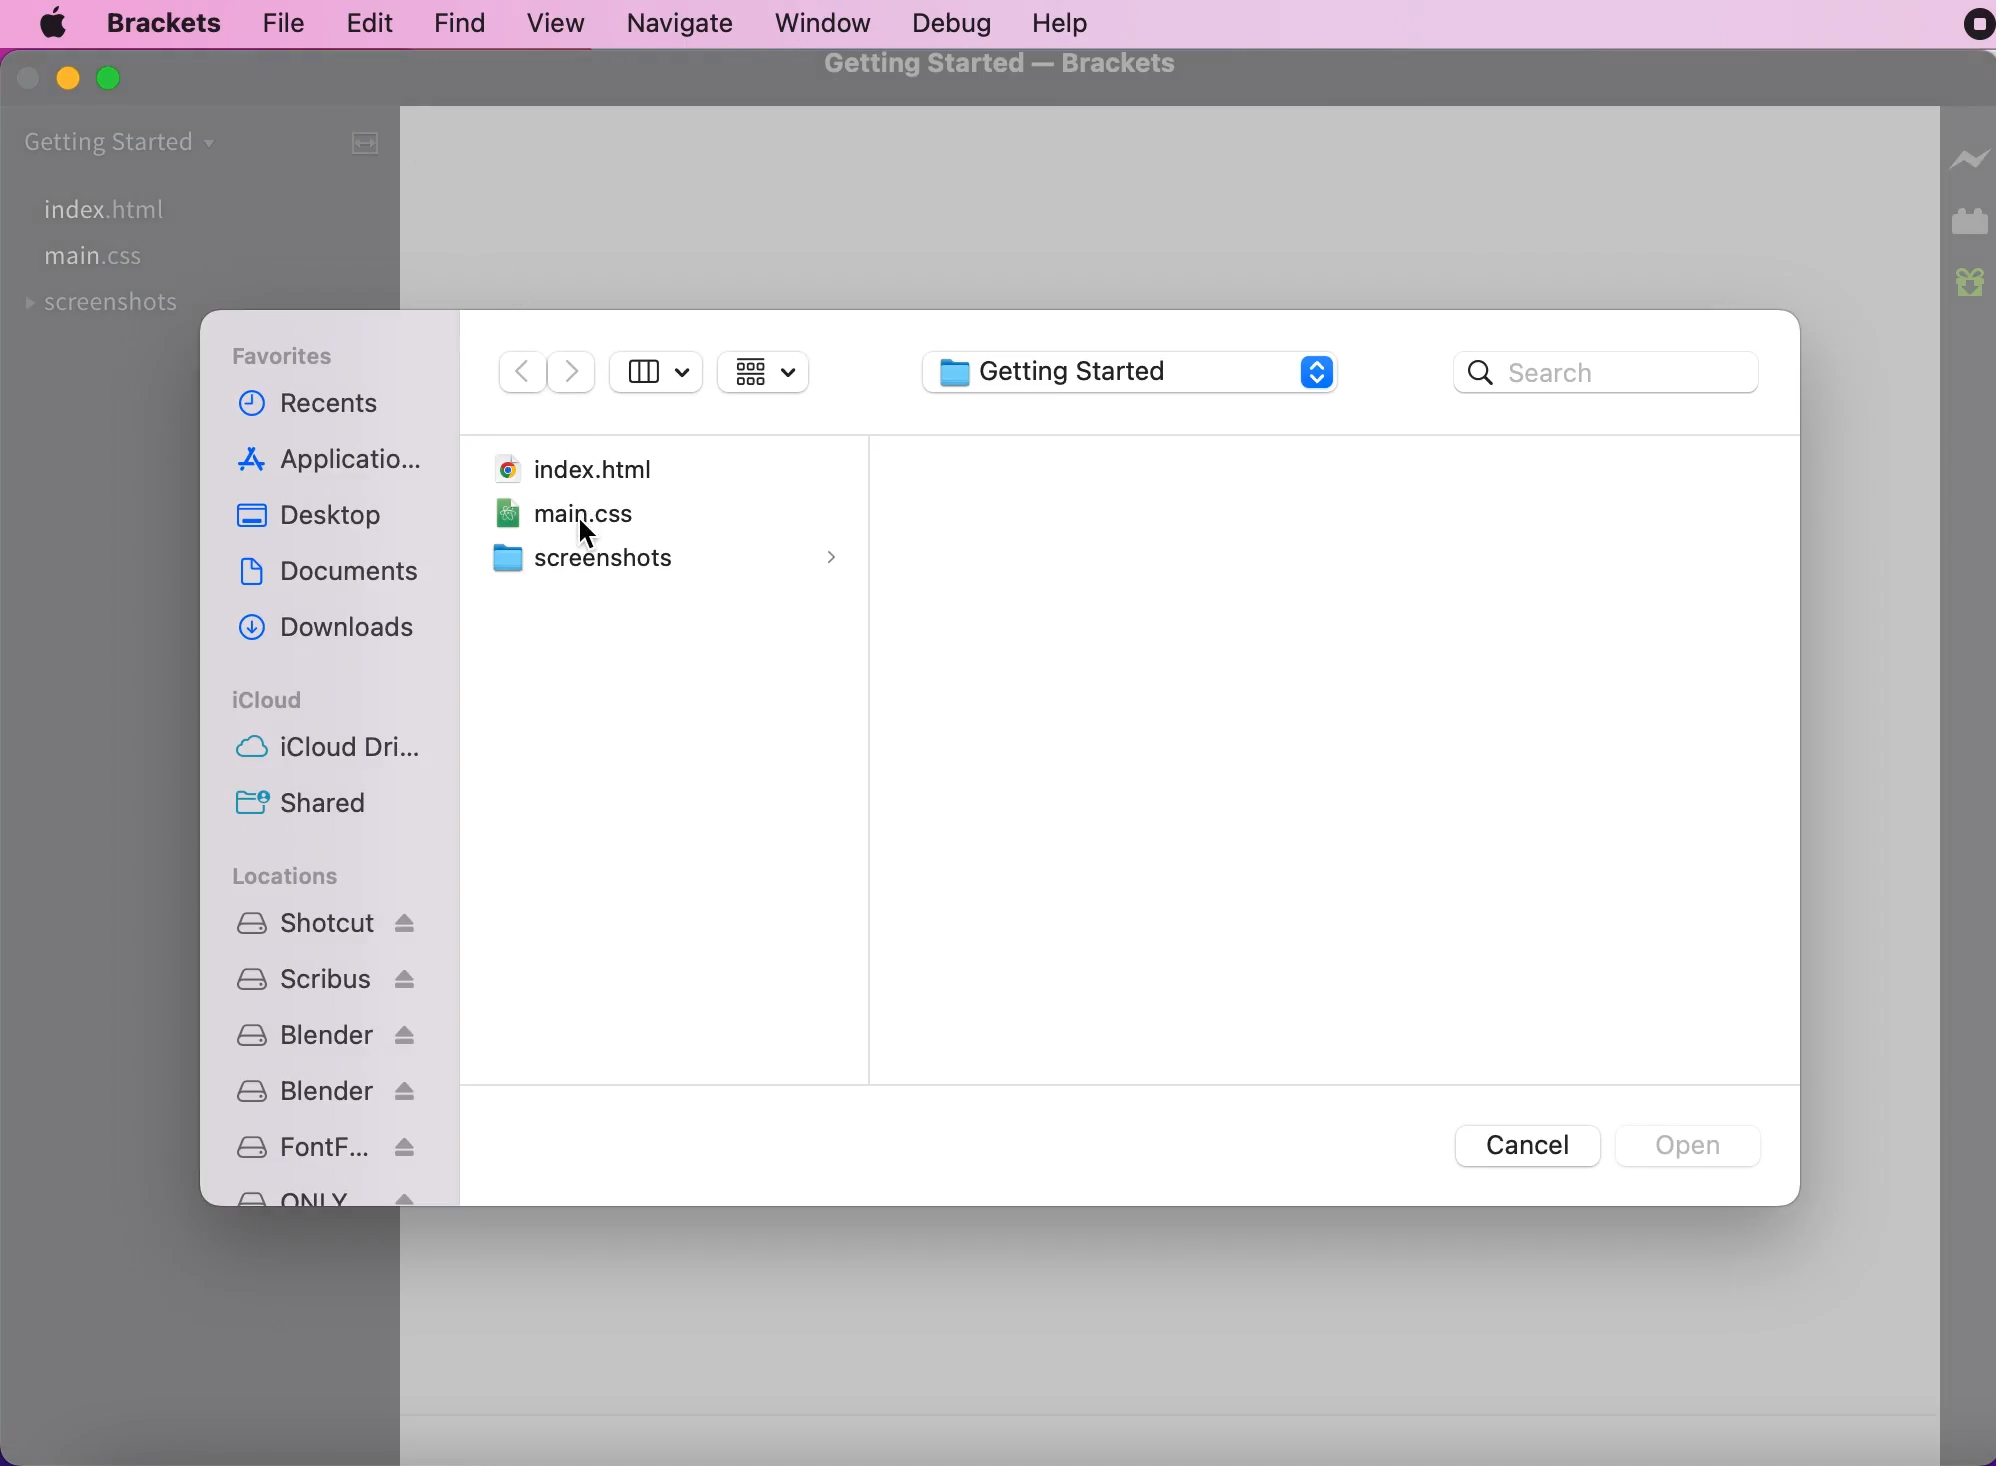 This screenshot has width=1996, height=1466. What do you see at coordinates (331, 631) in the screenshot?
I see `downloads` at bounding box center [331, 631].